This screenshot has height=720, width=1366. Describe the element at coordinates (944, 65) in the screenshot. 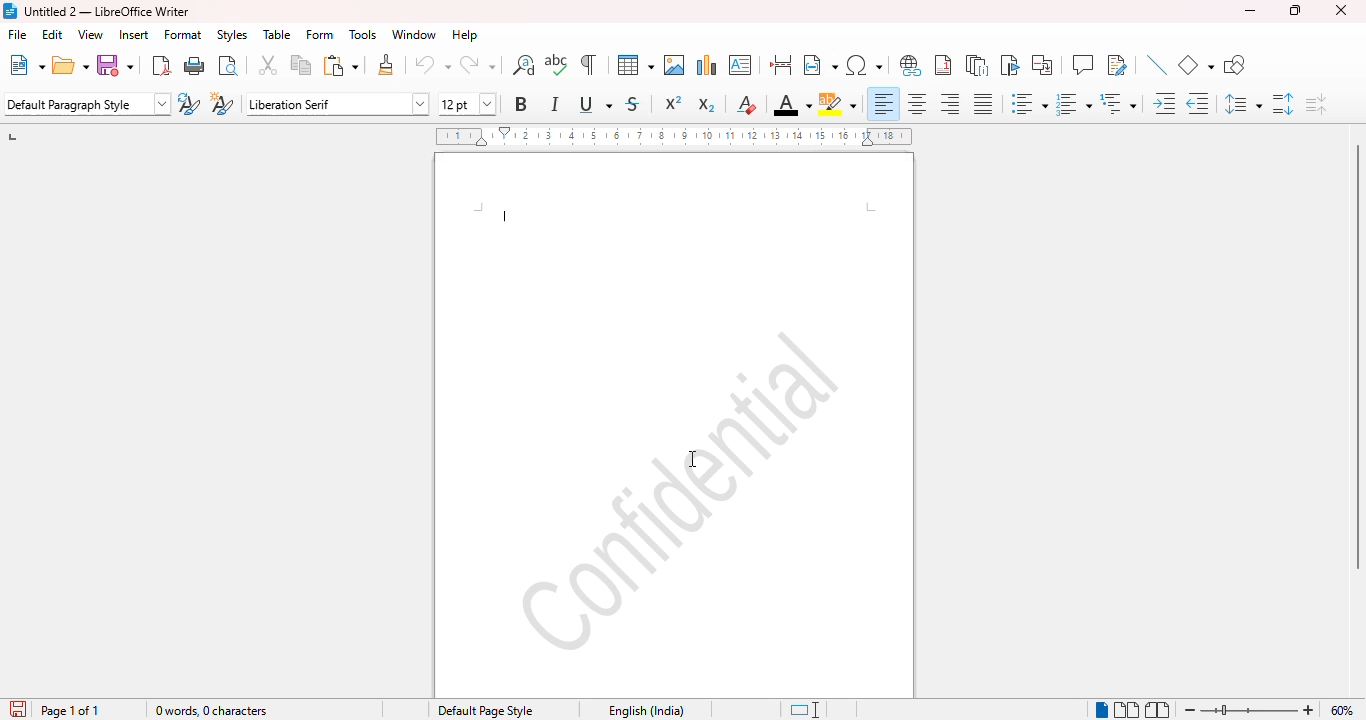

I see `insert footnote` at that location.